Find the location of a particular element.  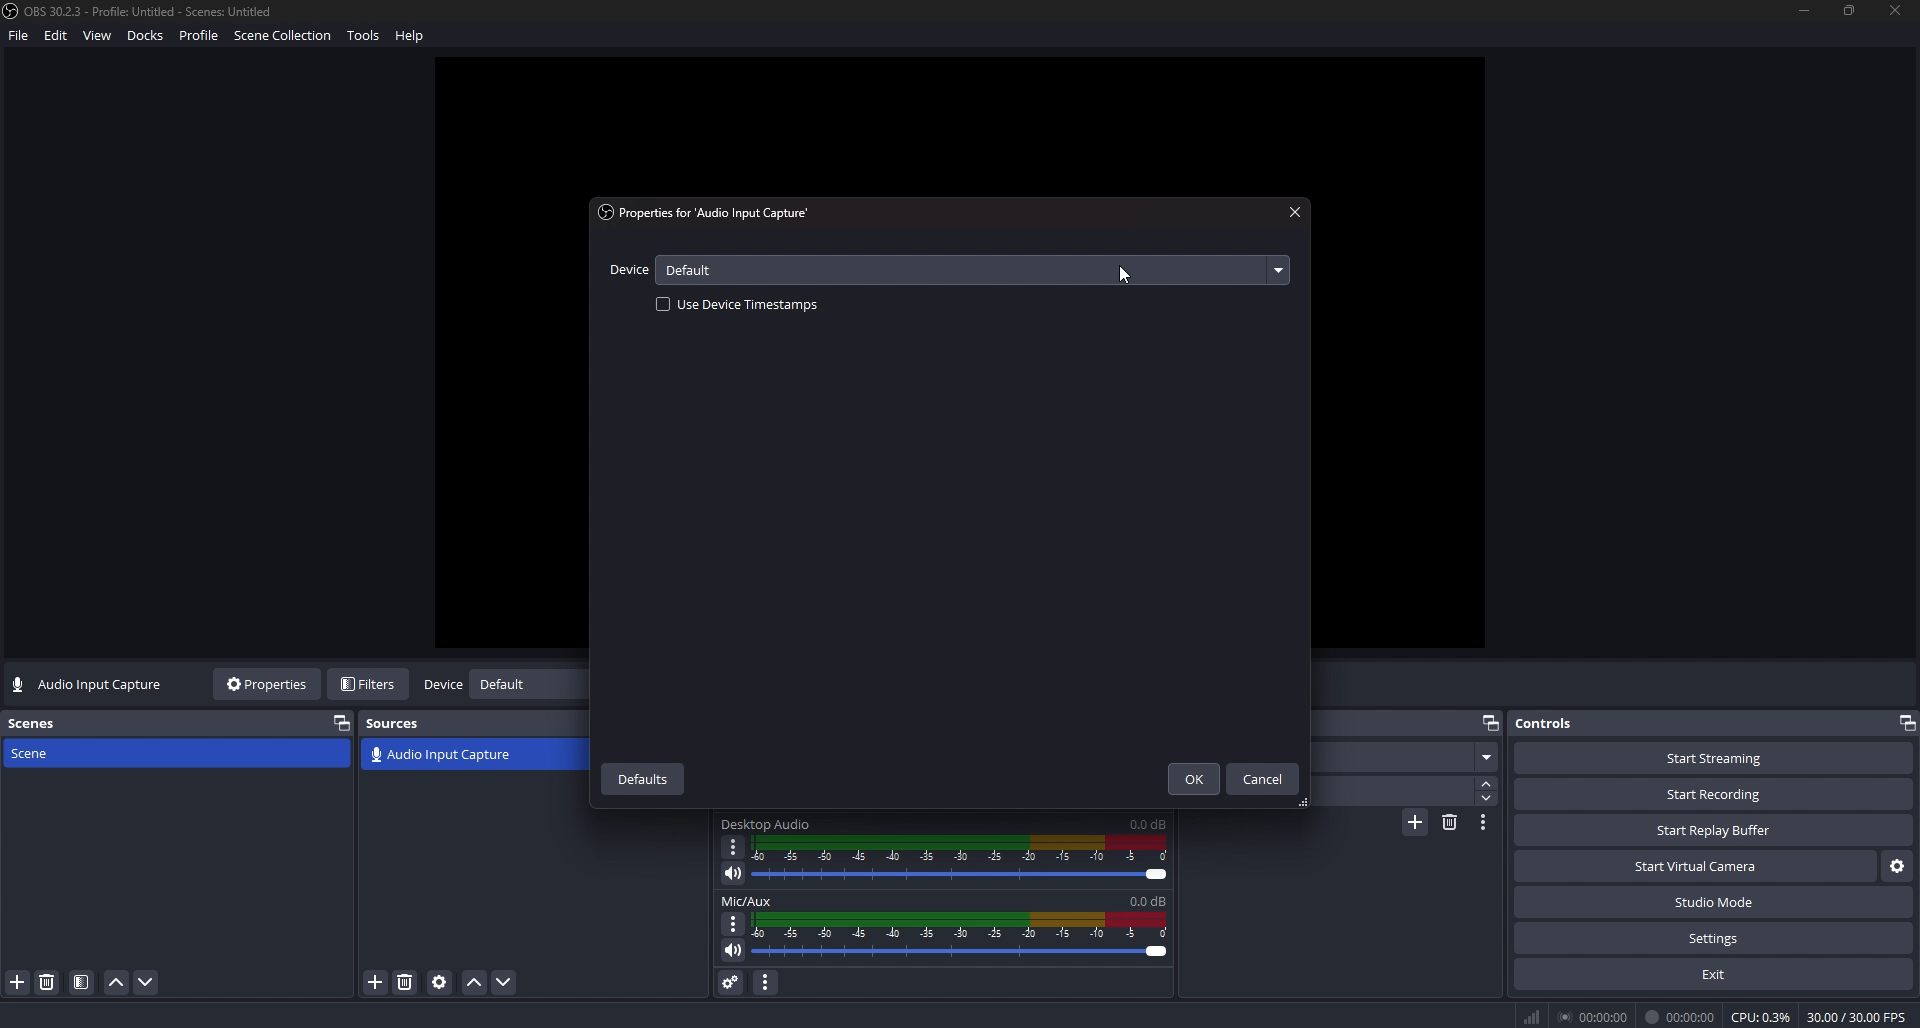

controls is located at coordinates (1563, 723).